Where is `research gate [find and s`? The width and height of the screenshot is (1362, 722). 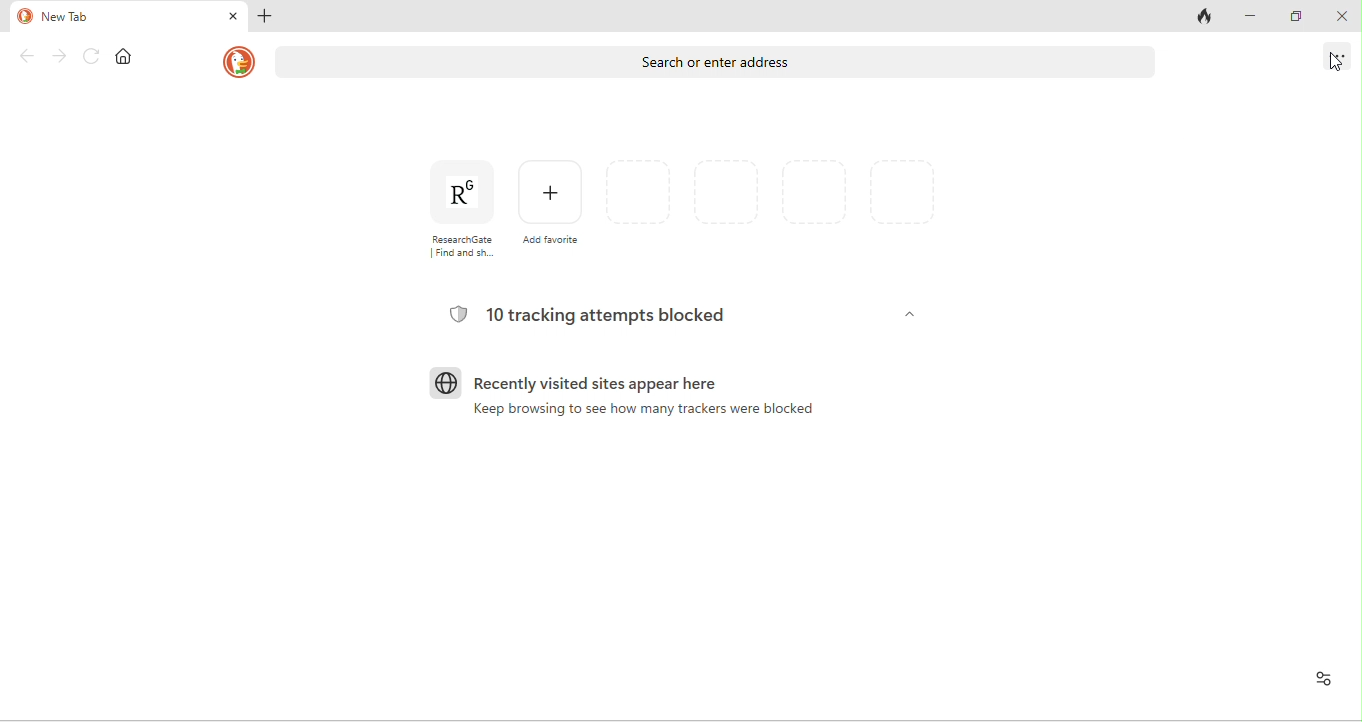
research gate [find and s is located at coordinates (465, 214).